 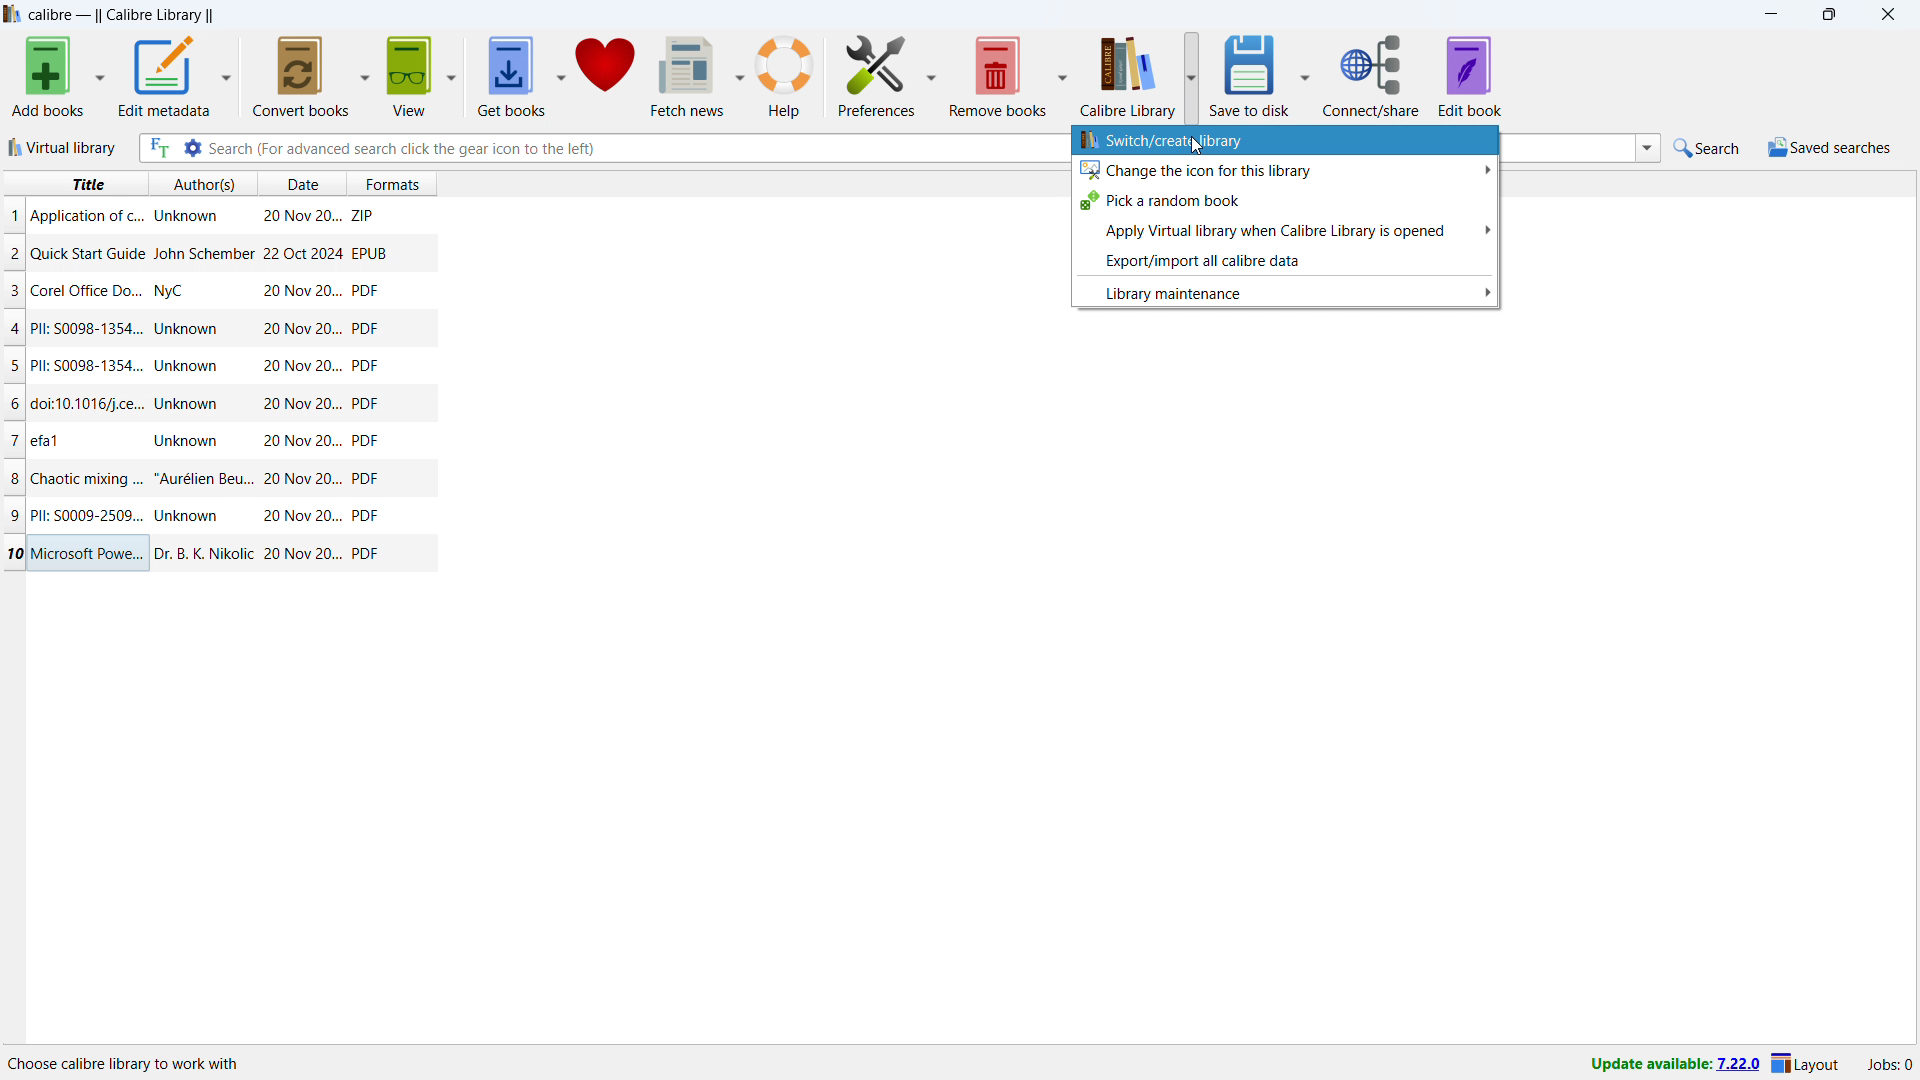 What do you see at coordinates (13, 14) in the screenshot?
I see `logo` at bounding box center [13, 14].